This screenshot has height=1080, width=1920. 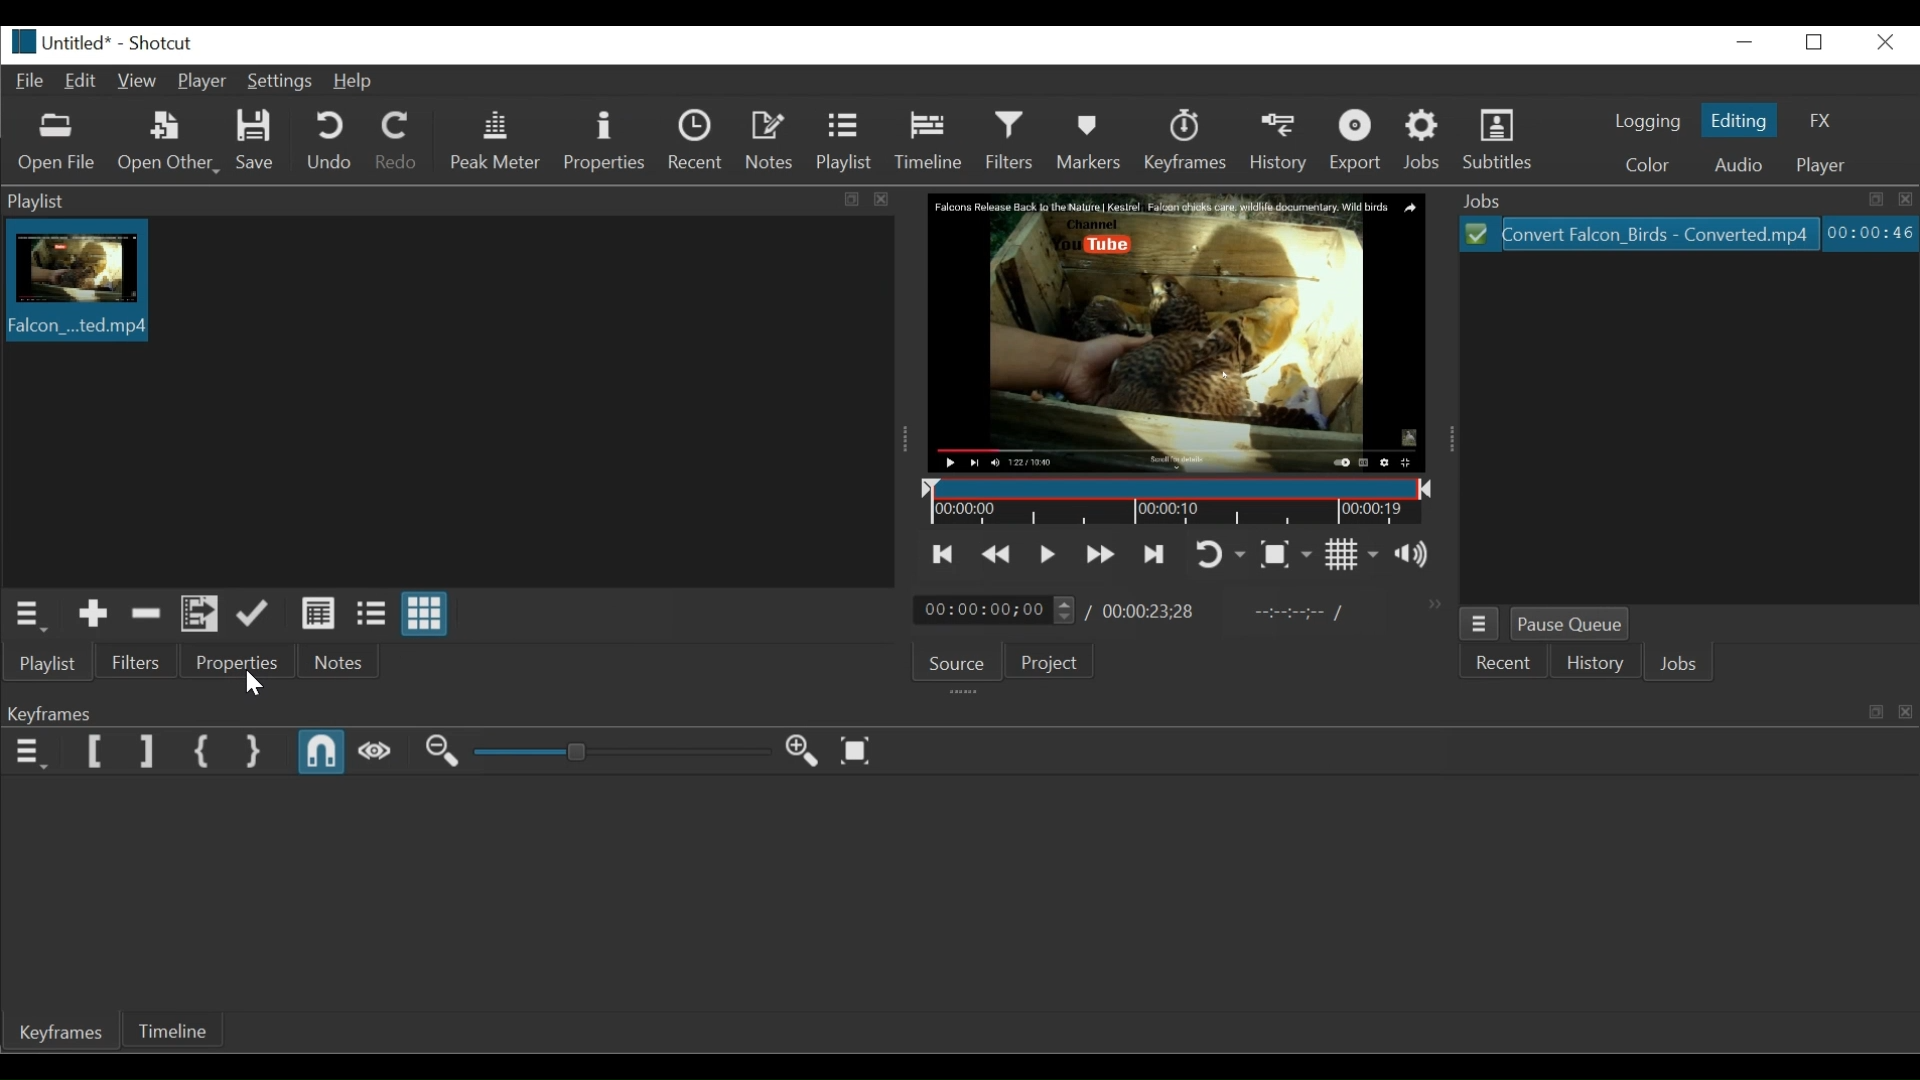 I want to click on Toggle to play or pause, so click(x=1048, y=553).